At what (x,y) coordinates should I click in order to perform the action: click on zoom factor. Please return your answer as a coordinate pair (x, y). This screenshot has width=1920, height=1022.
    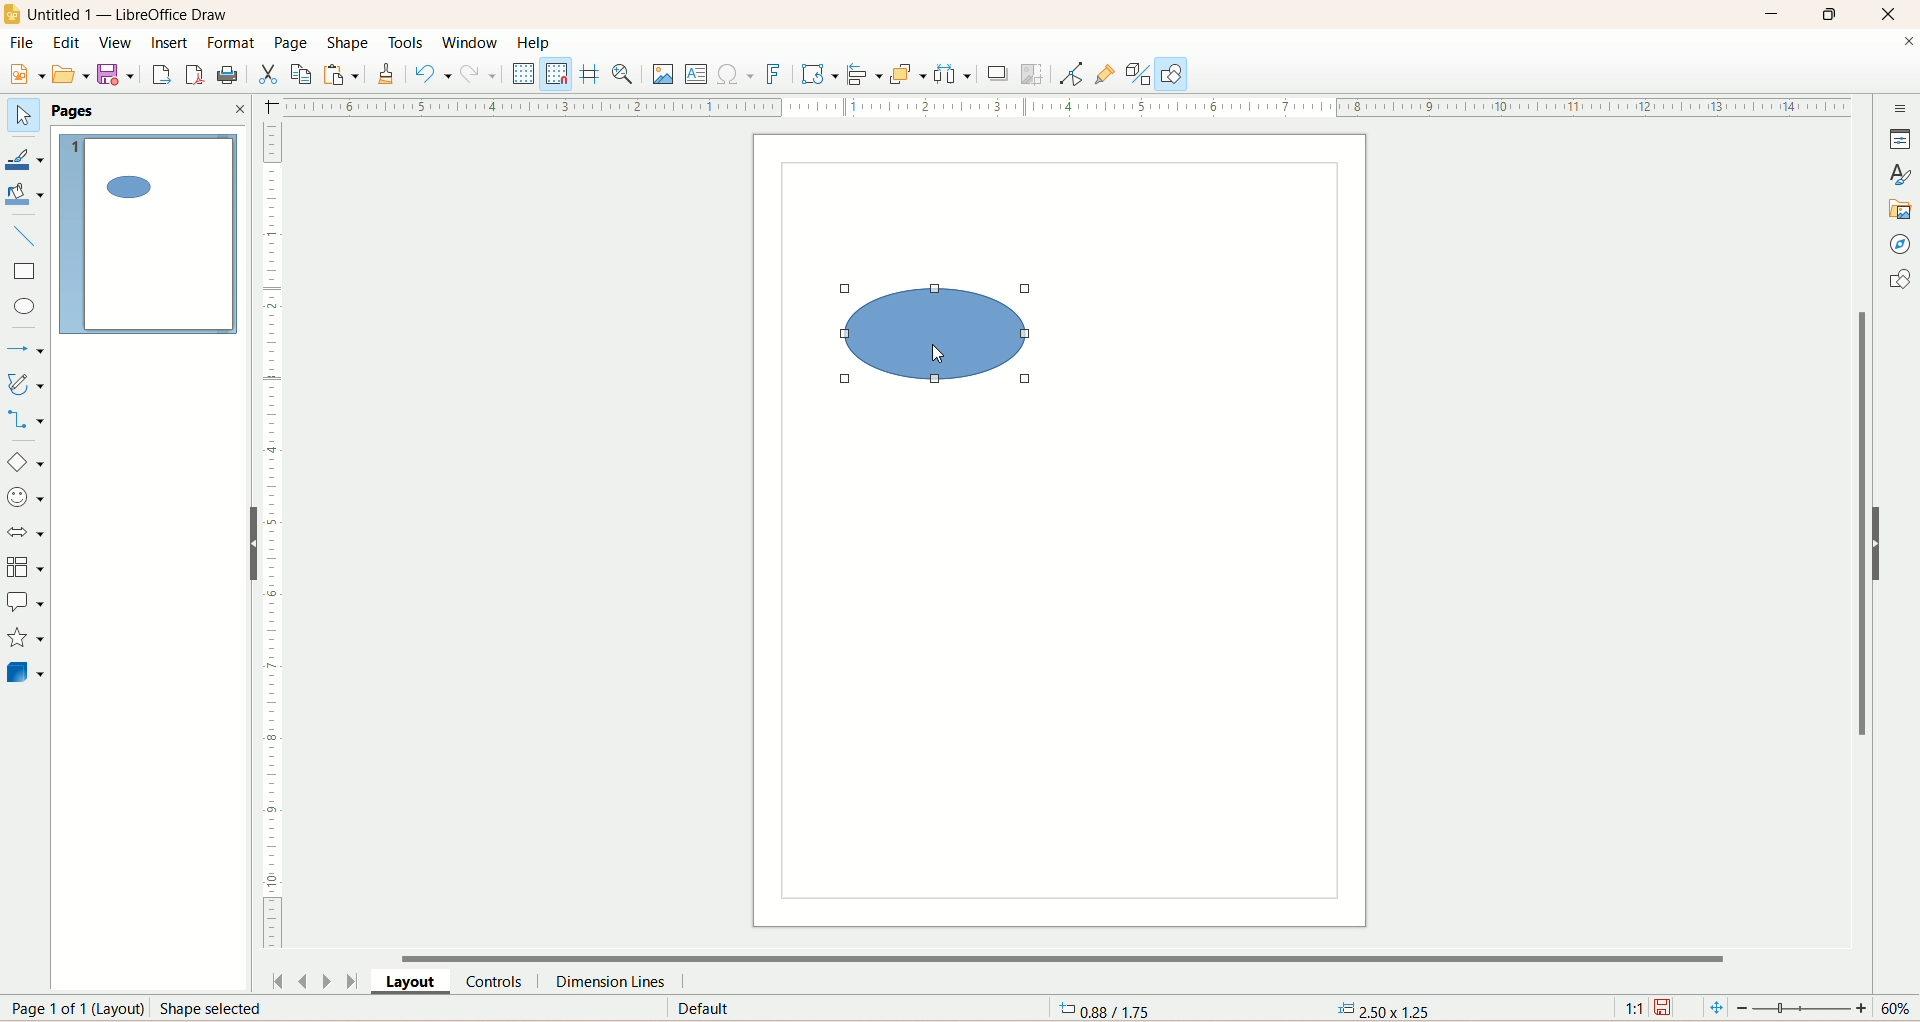
    Looking at the image, I should click on (1804, 1007).